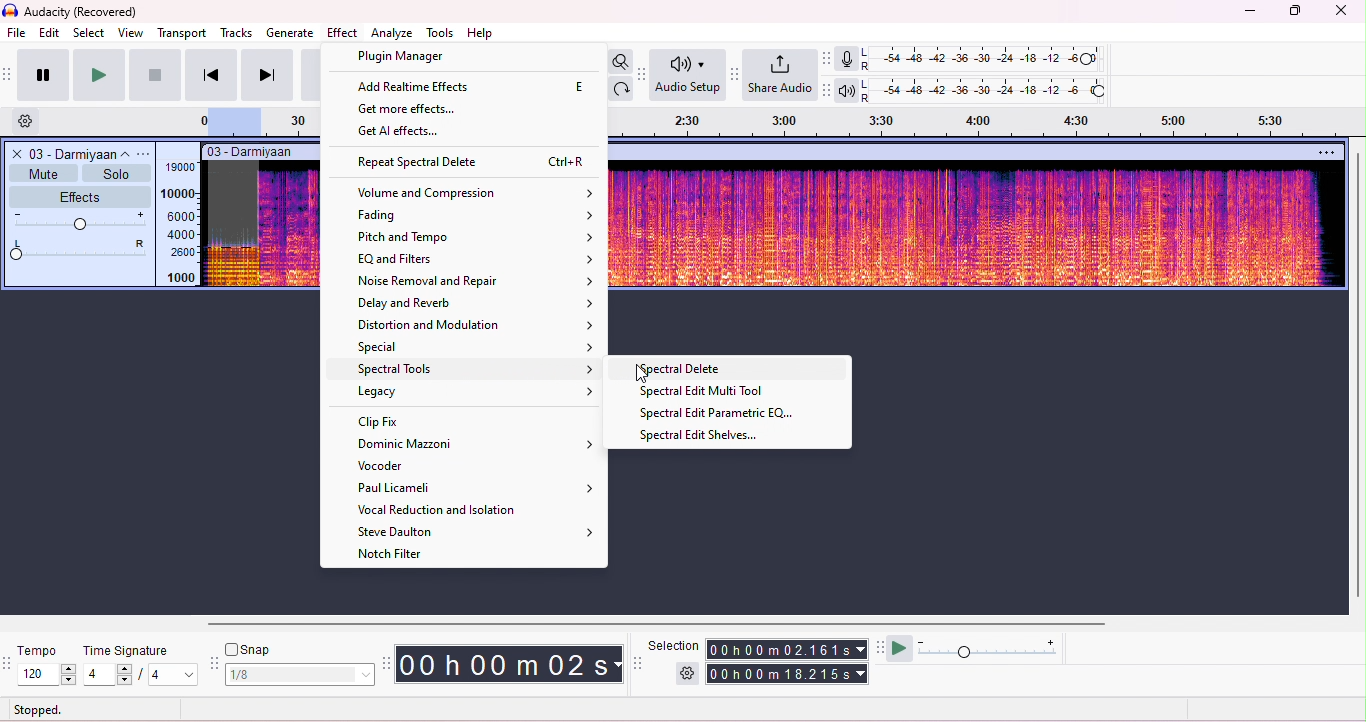  I want to click on help, so click(482, 32).